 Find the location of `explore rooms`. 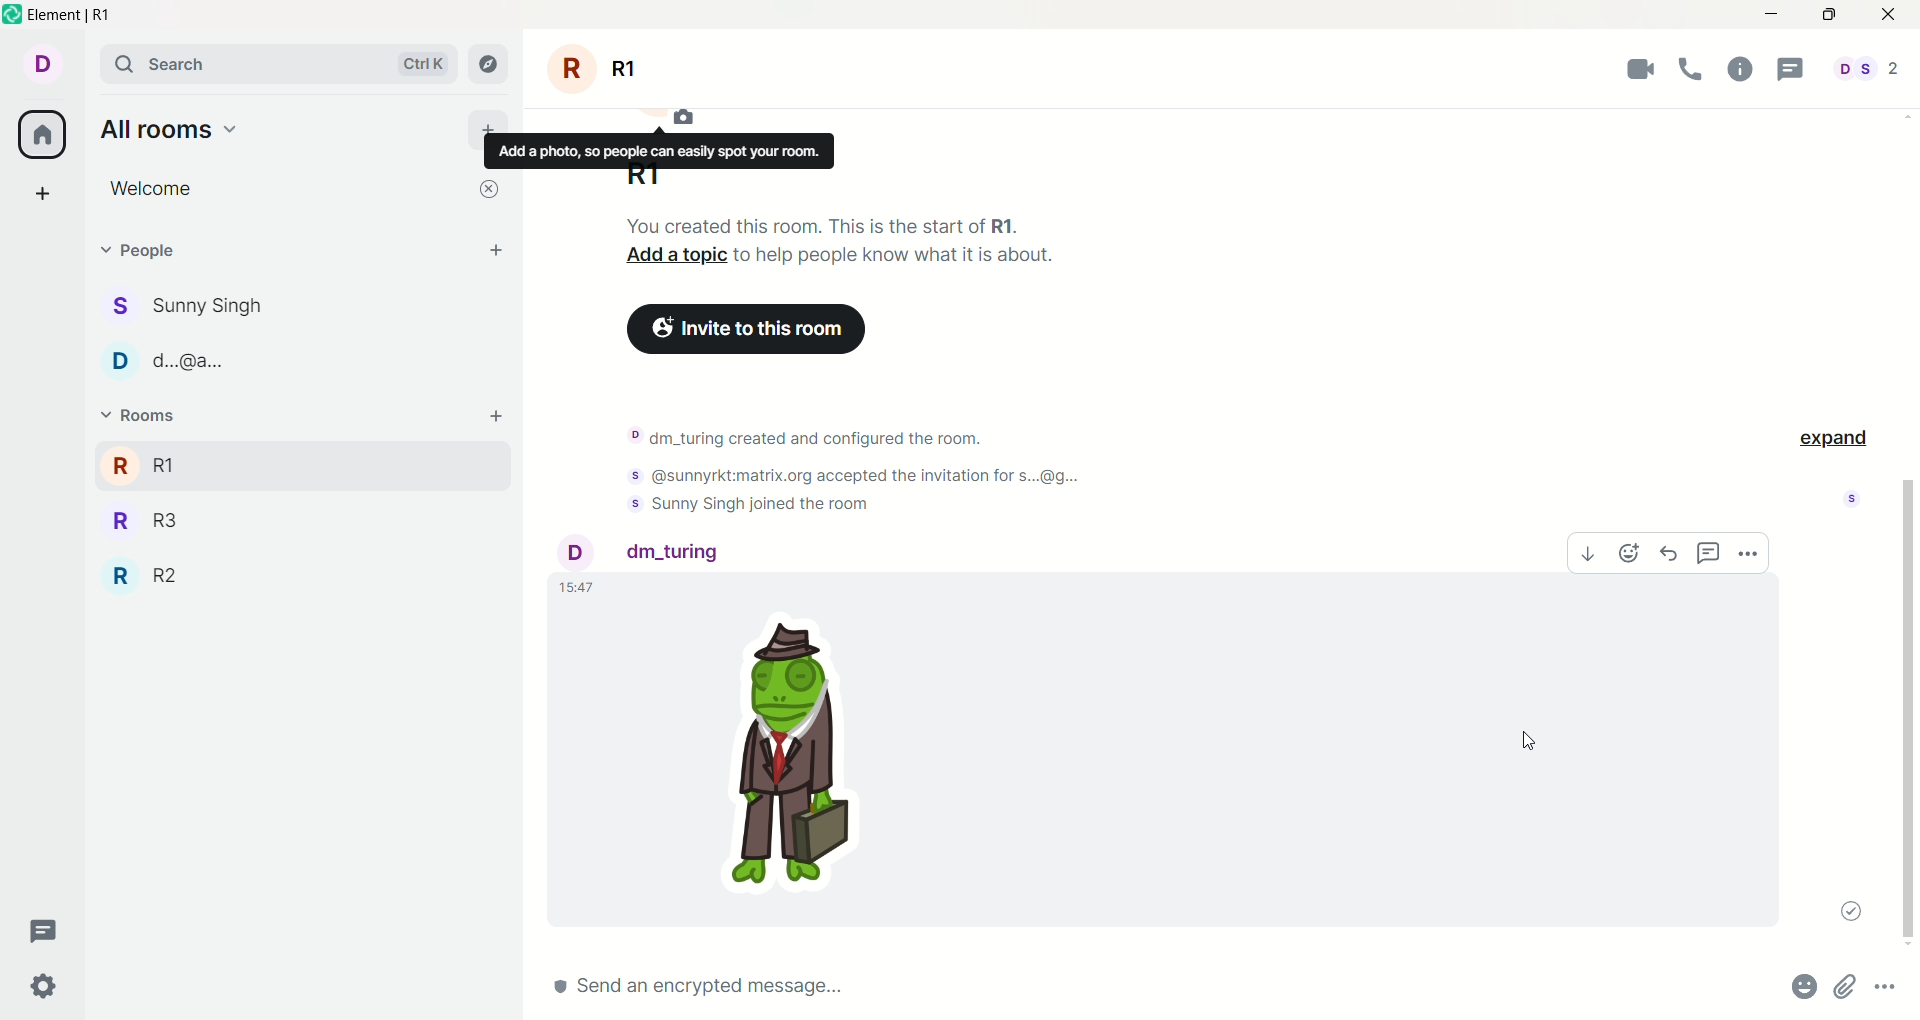

explore rooms is located at coordinates (489, 64).